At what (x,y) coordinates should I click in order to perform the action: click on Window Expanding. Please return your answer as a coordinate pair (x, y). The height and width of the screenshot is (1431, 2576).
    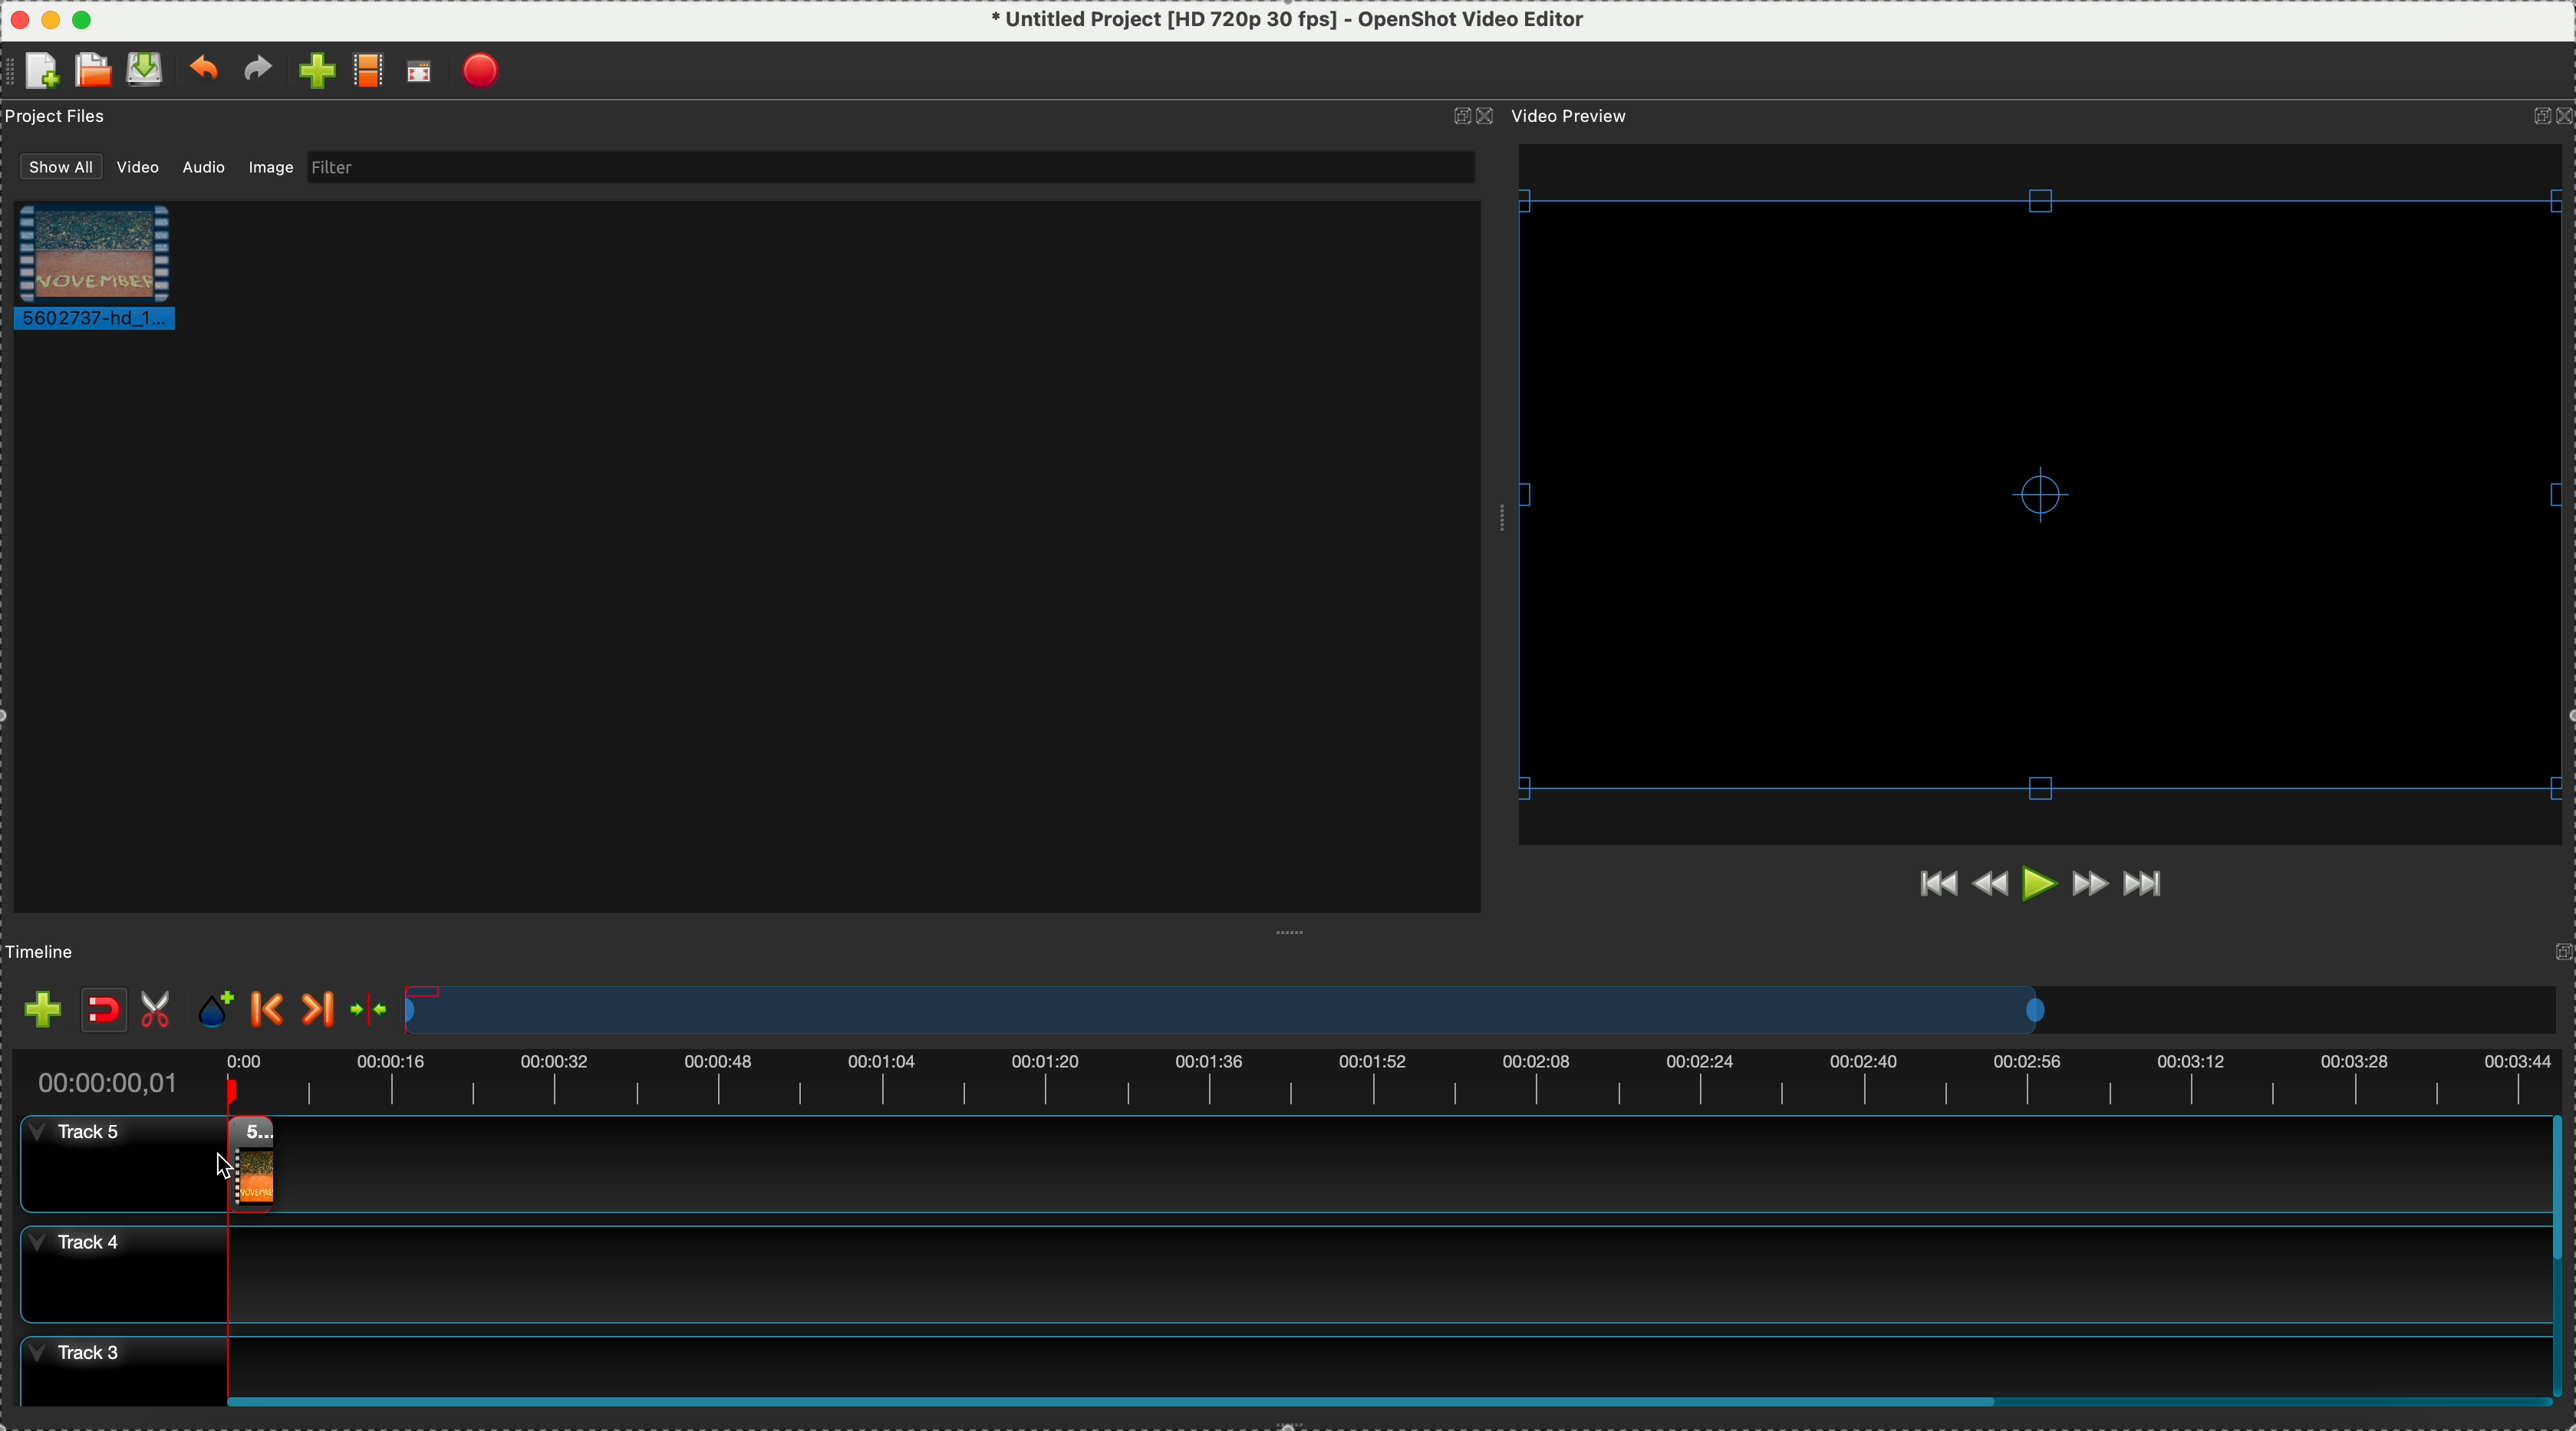
    Looking at the image, I should click on (1497, 513).